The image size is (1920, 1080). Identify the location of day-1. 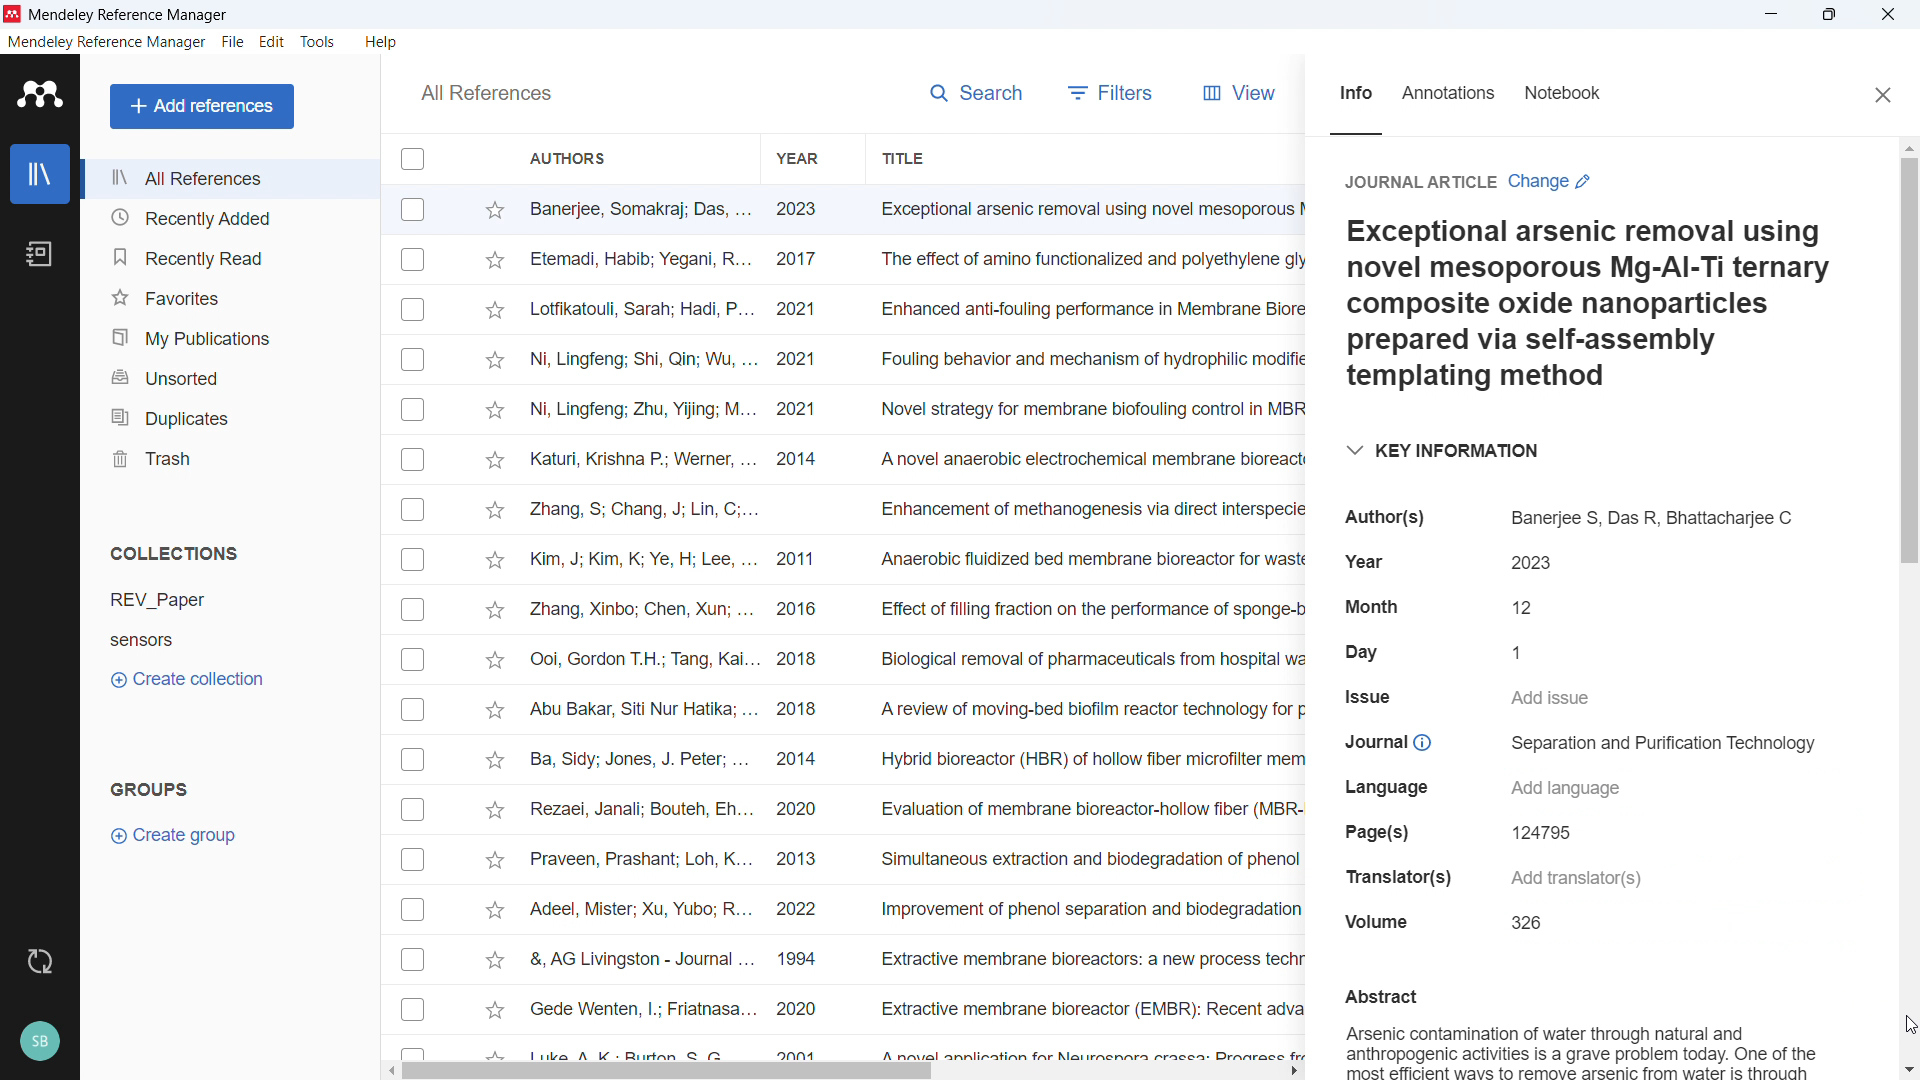
(1528, 652).